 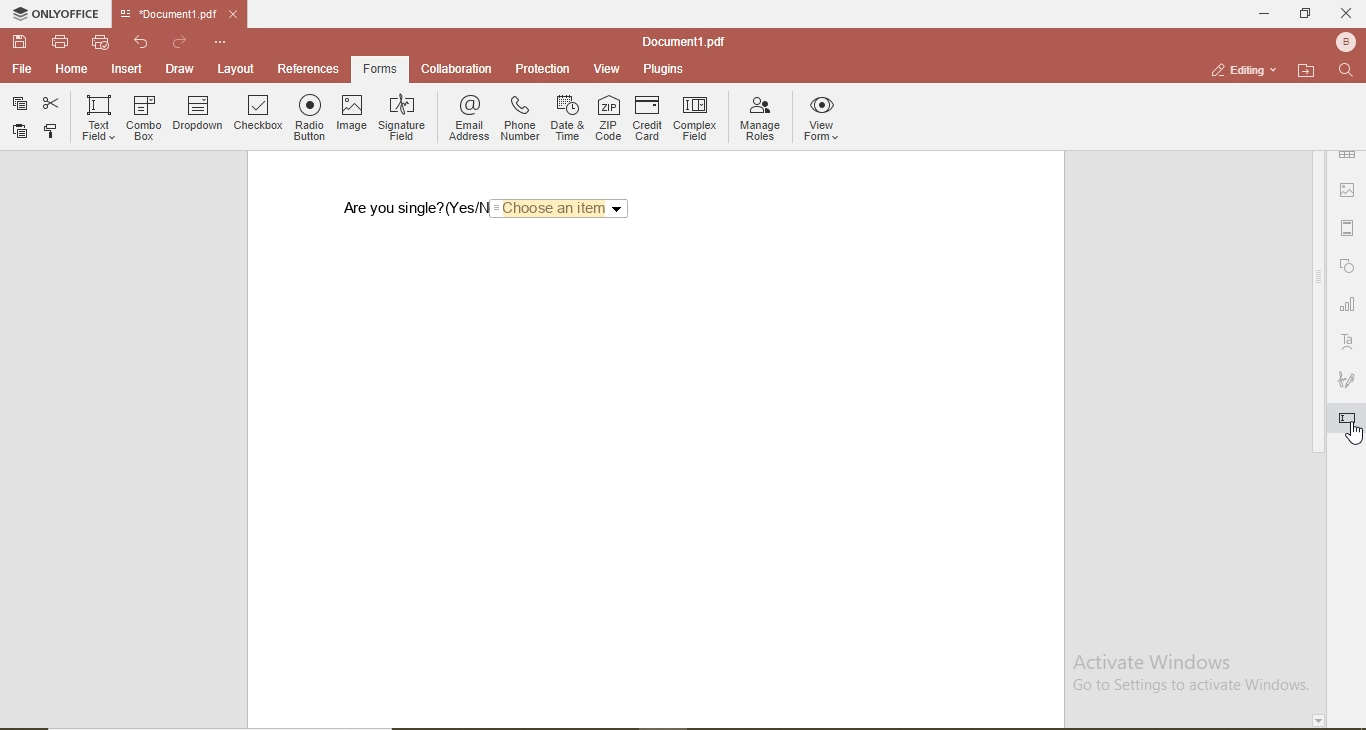 I want to click on close, so click(x=1347, y=14).